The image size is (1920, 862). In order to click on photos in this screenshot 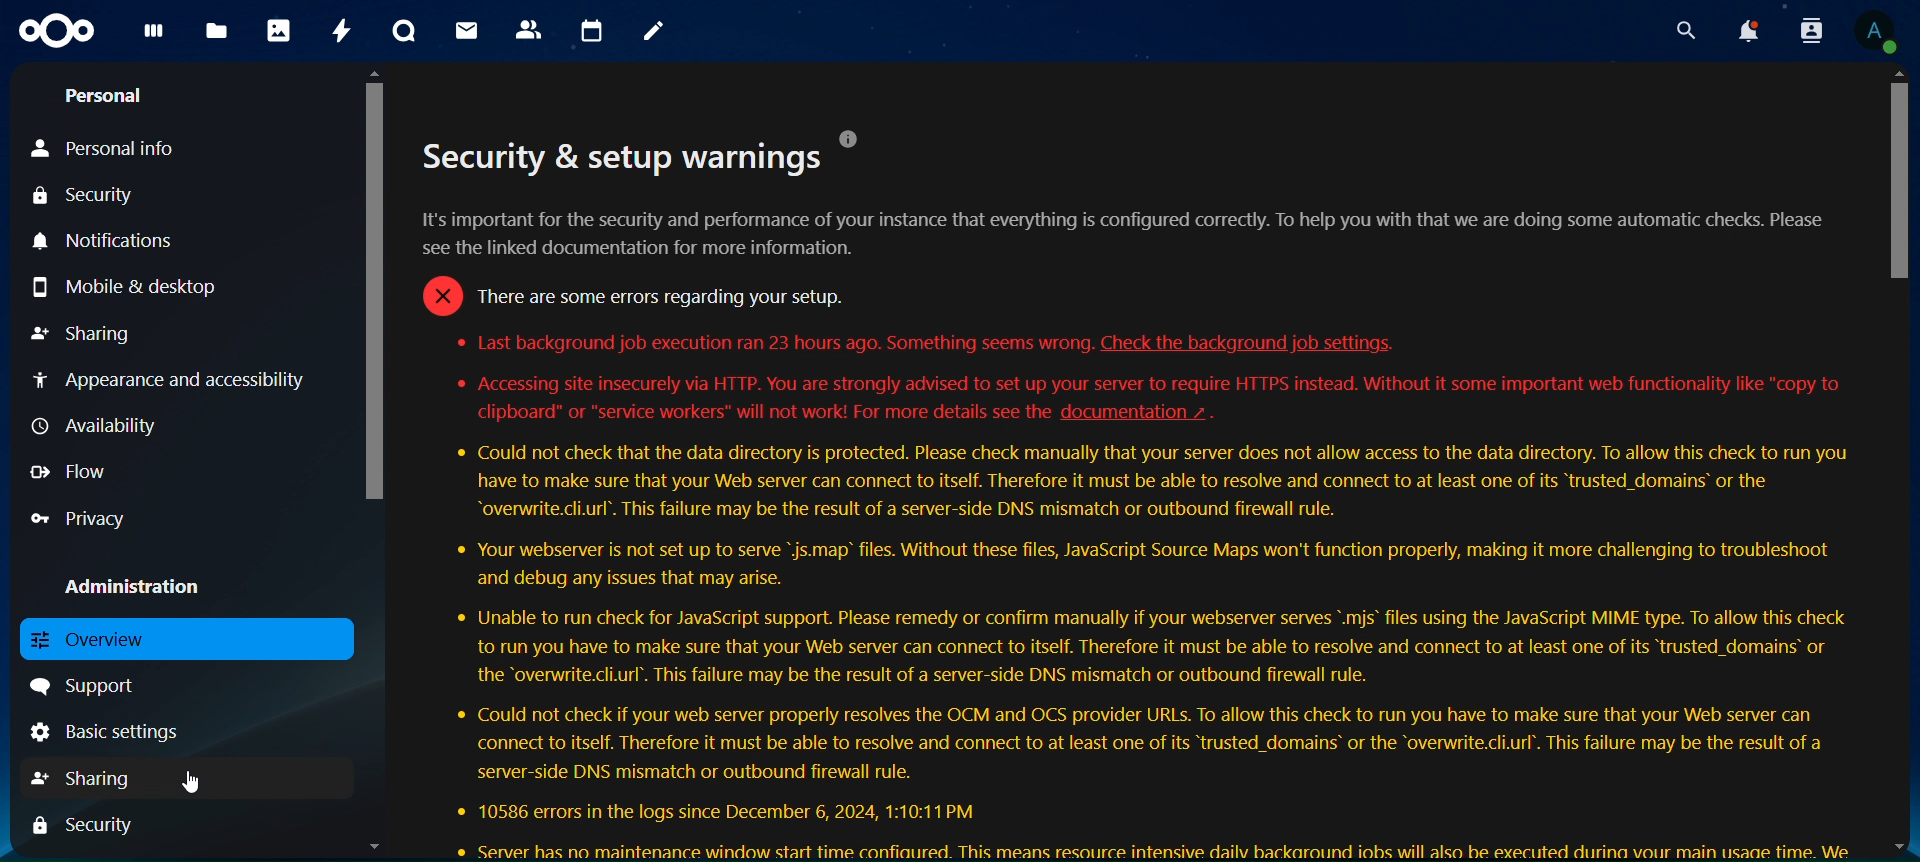, I will do `click(282, 30)`.